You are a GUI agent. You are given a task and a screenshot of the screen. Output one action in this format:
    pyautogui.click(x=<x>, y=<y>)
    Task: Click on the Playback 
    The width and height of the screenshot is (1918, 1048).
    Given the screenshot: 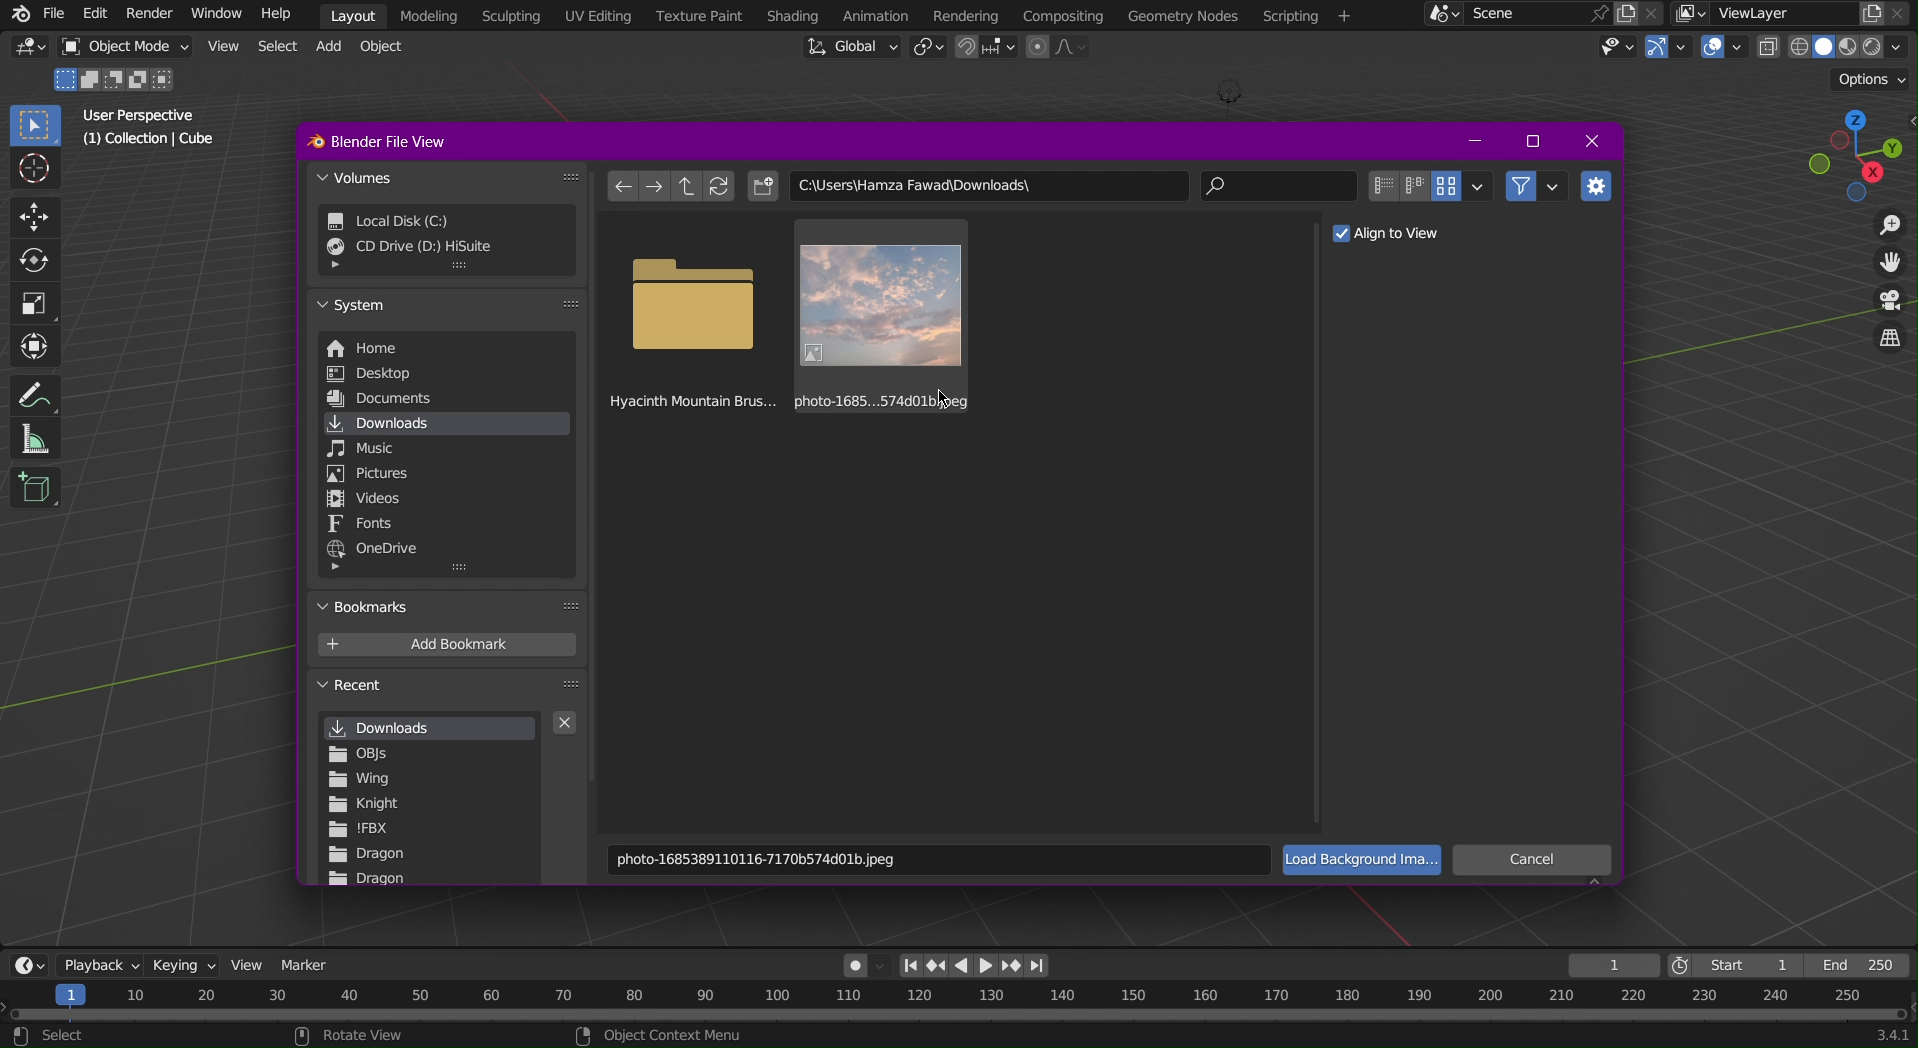 What is the action you would take?
    pyautogui.click(x=101, y=963)
    